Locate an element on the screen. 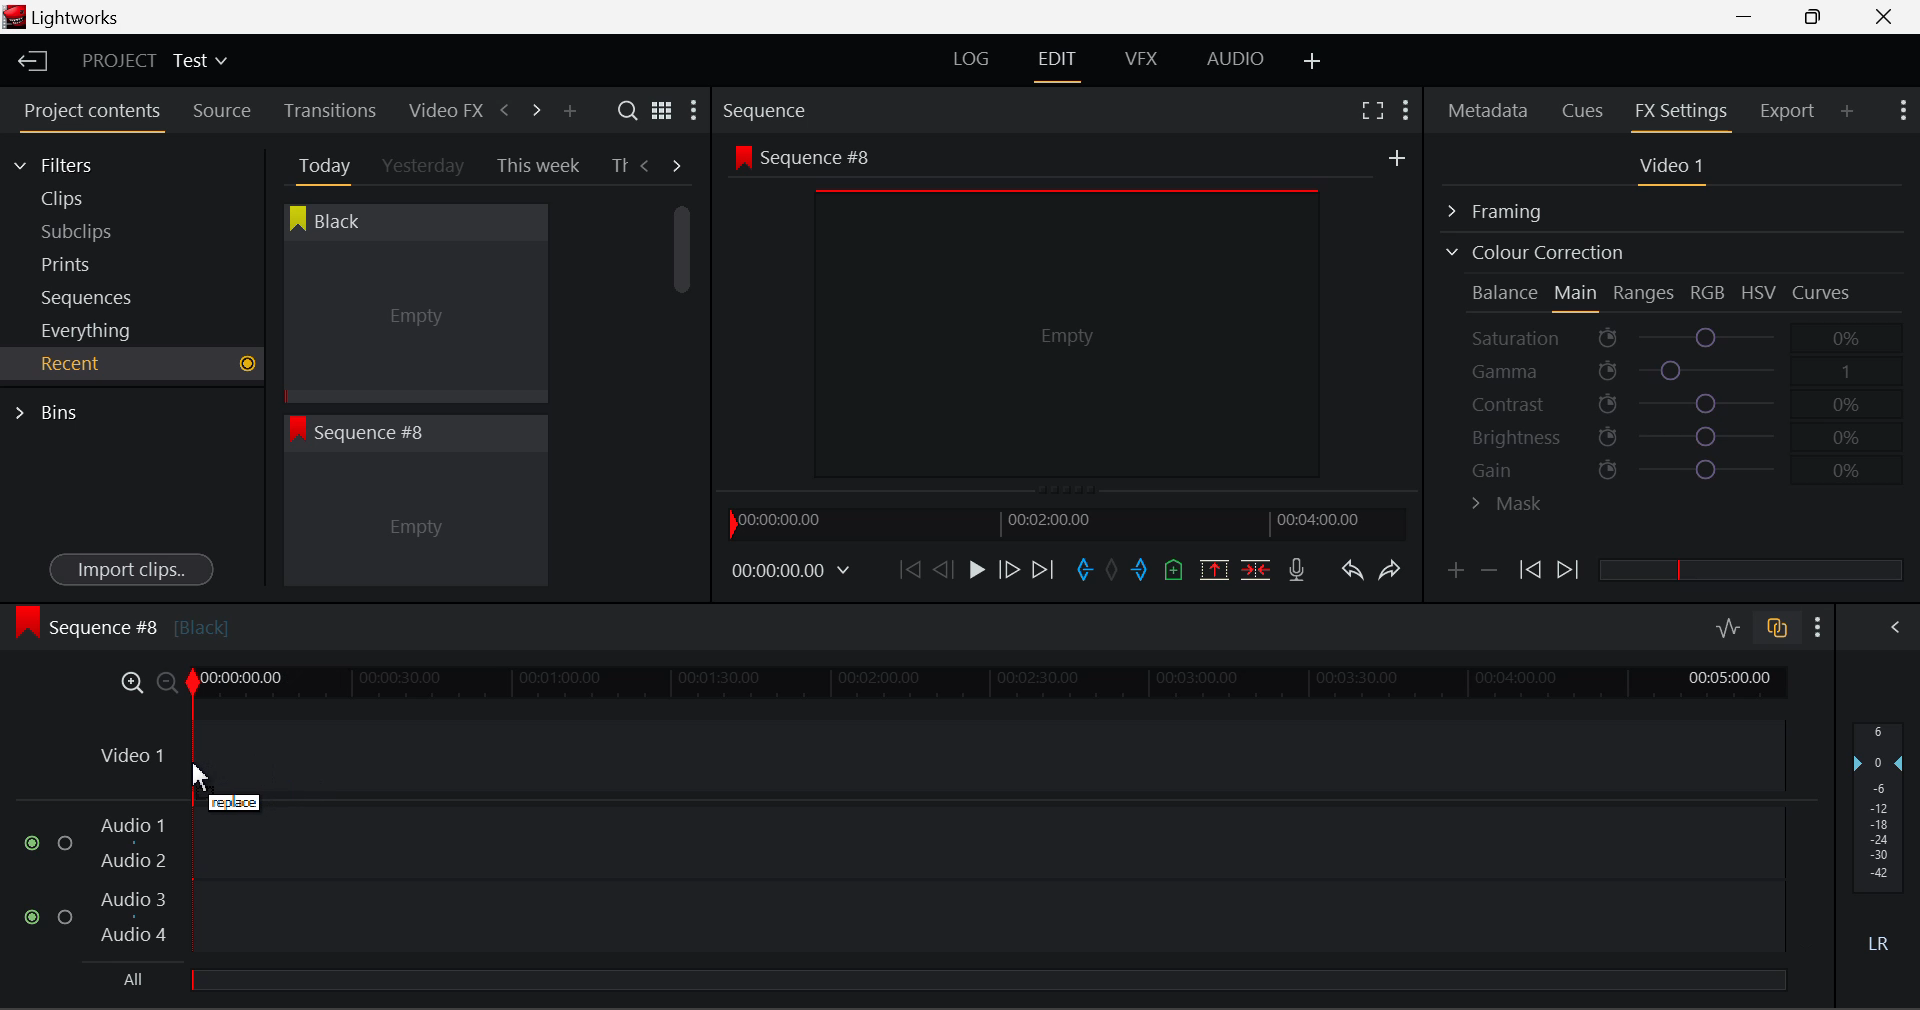 Image resolution: width=1920 pixels, height=1010 pixels. Import clips is located at coordinates (131, 571).